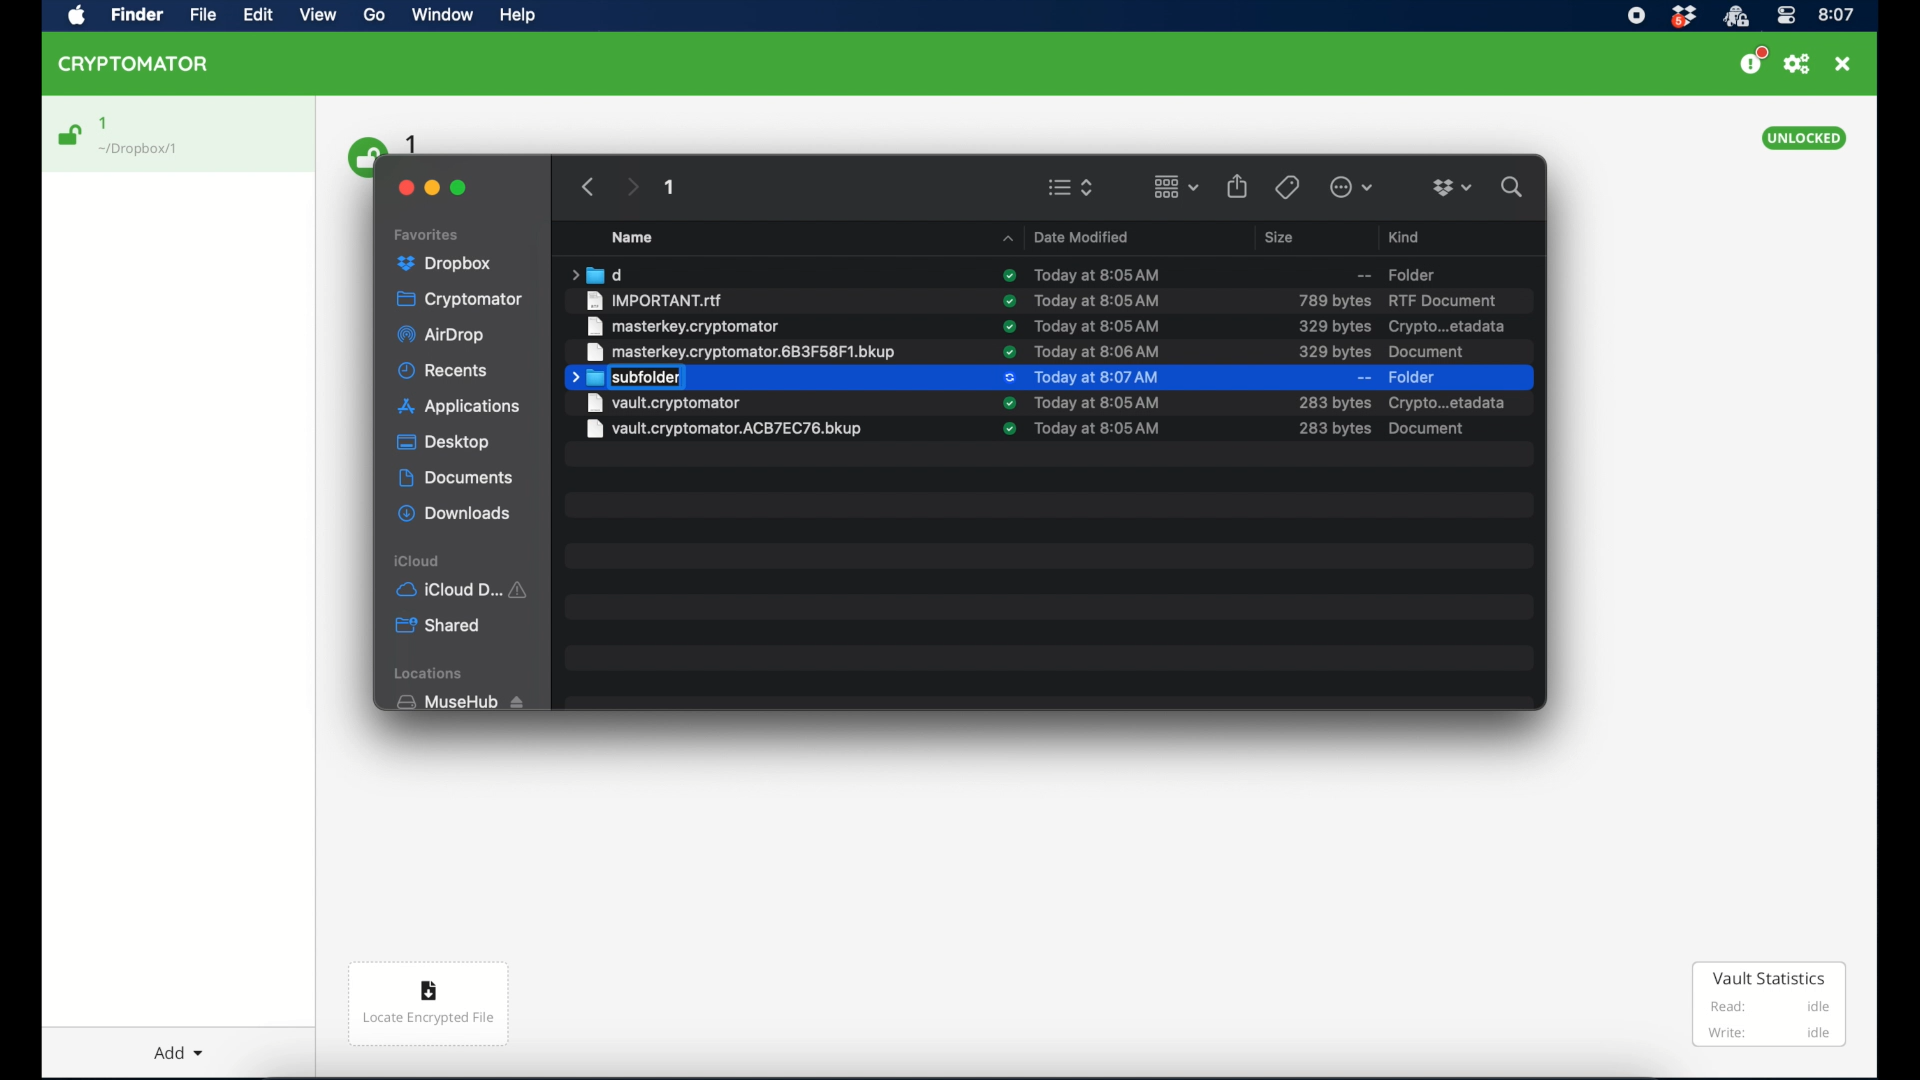 The height and width of the screenshot is (1080, 1920). I want to click on applications, so click(460, 407).